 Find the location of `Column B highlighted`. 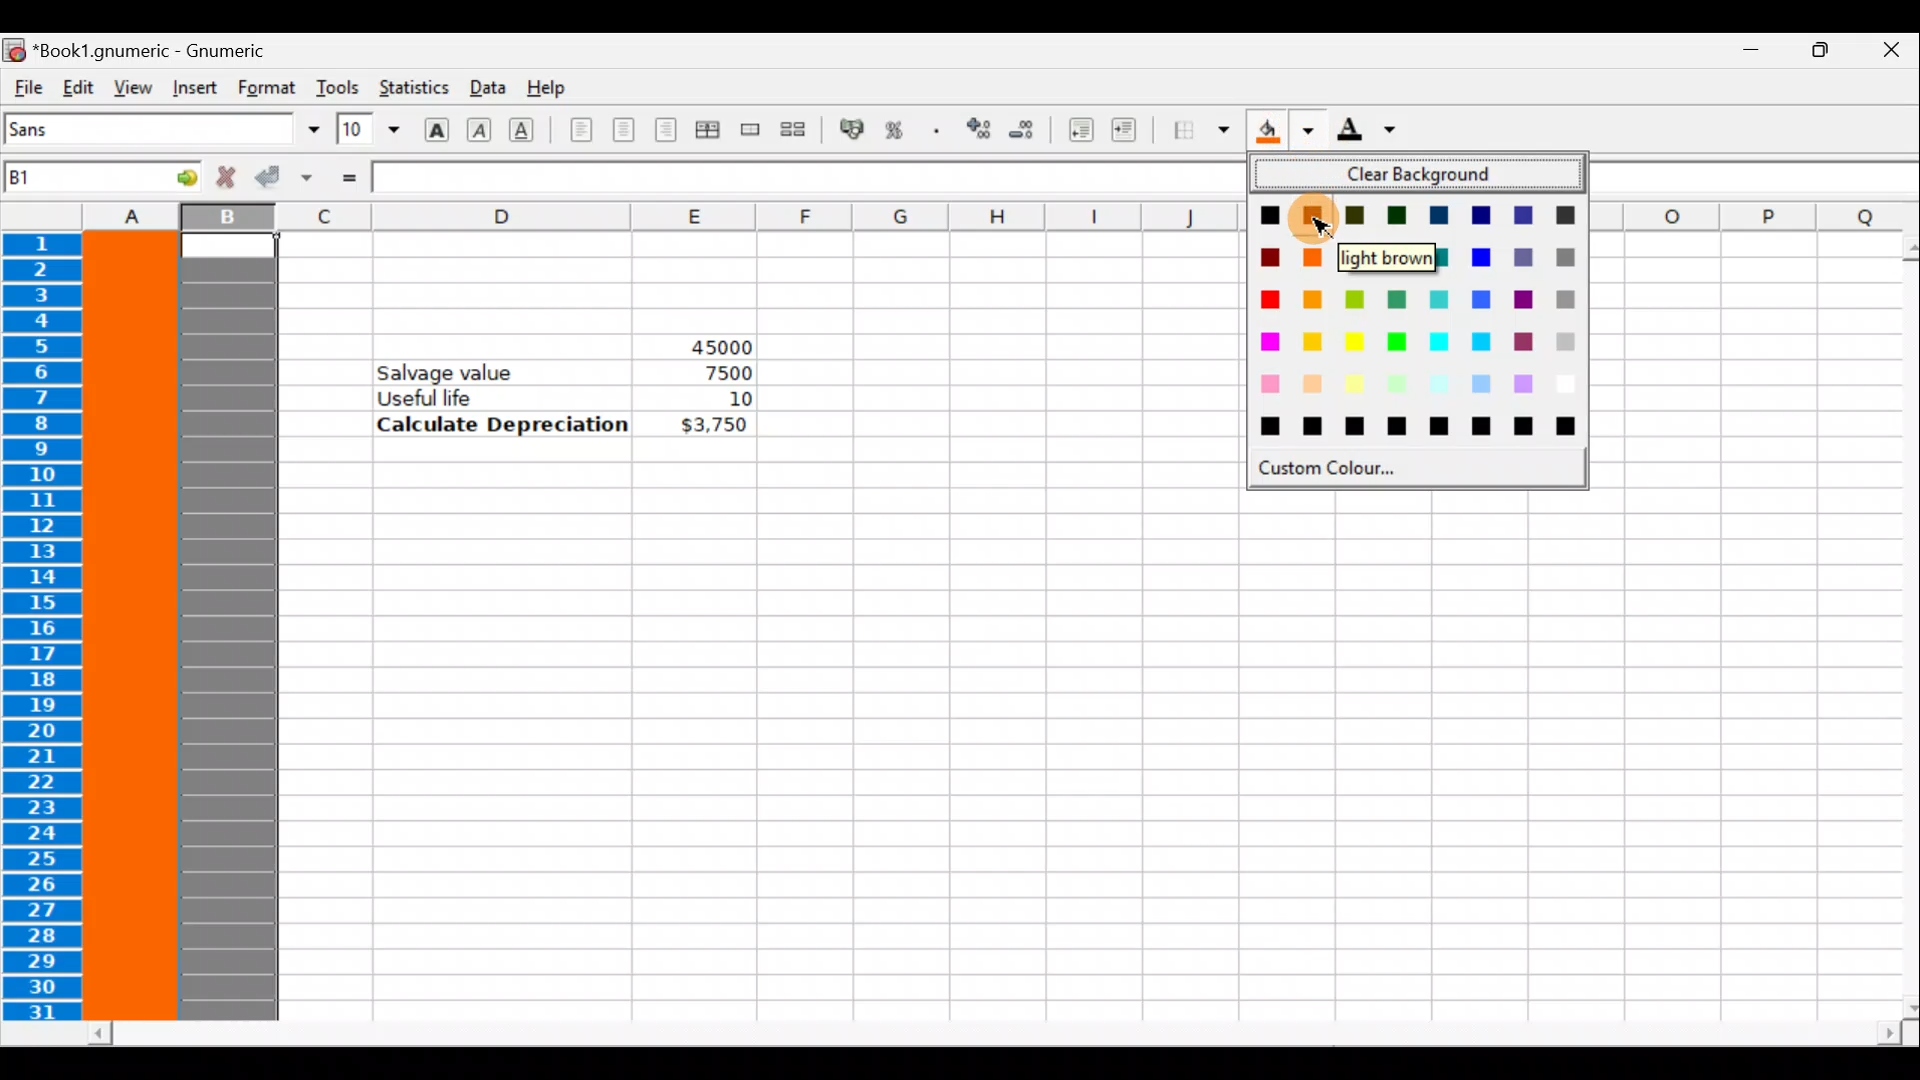

Column B highlighted is located at coordinates (234, 628).